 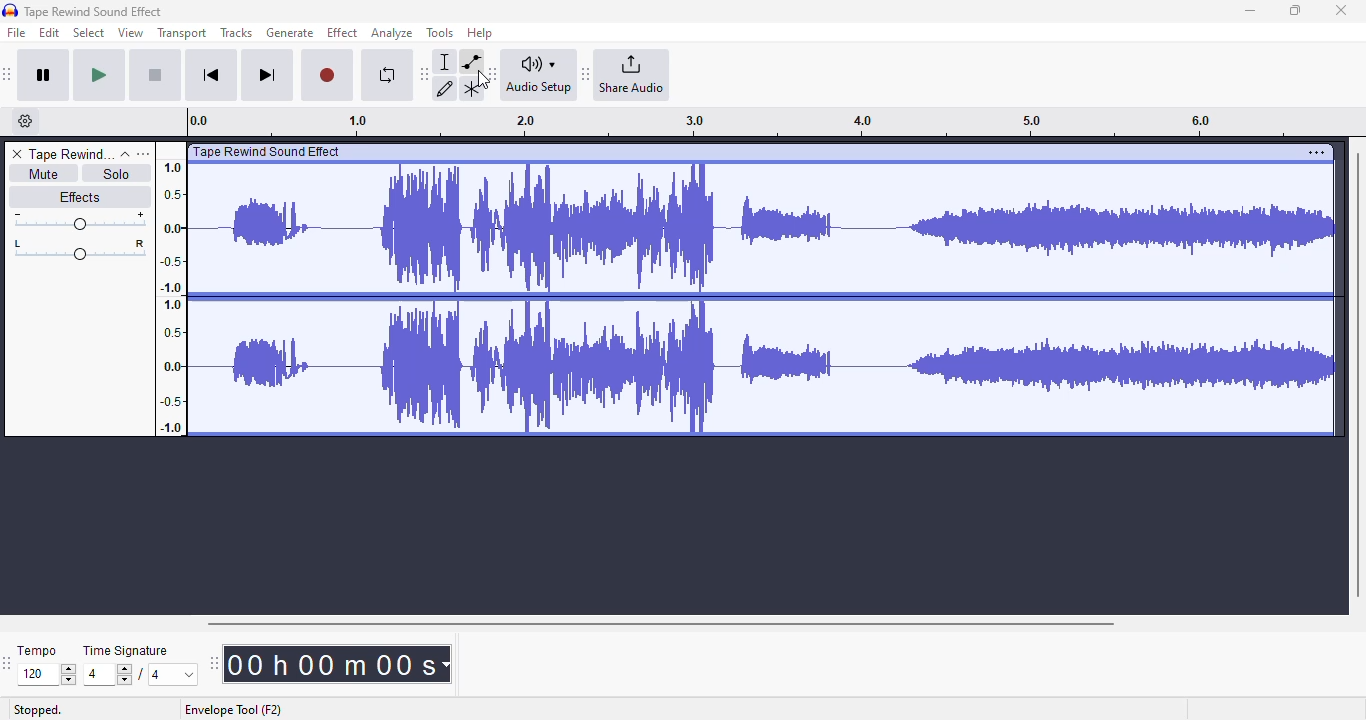 I want to click on Time measurement options, so click(x=445, y=664).